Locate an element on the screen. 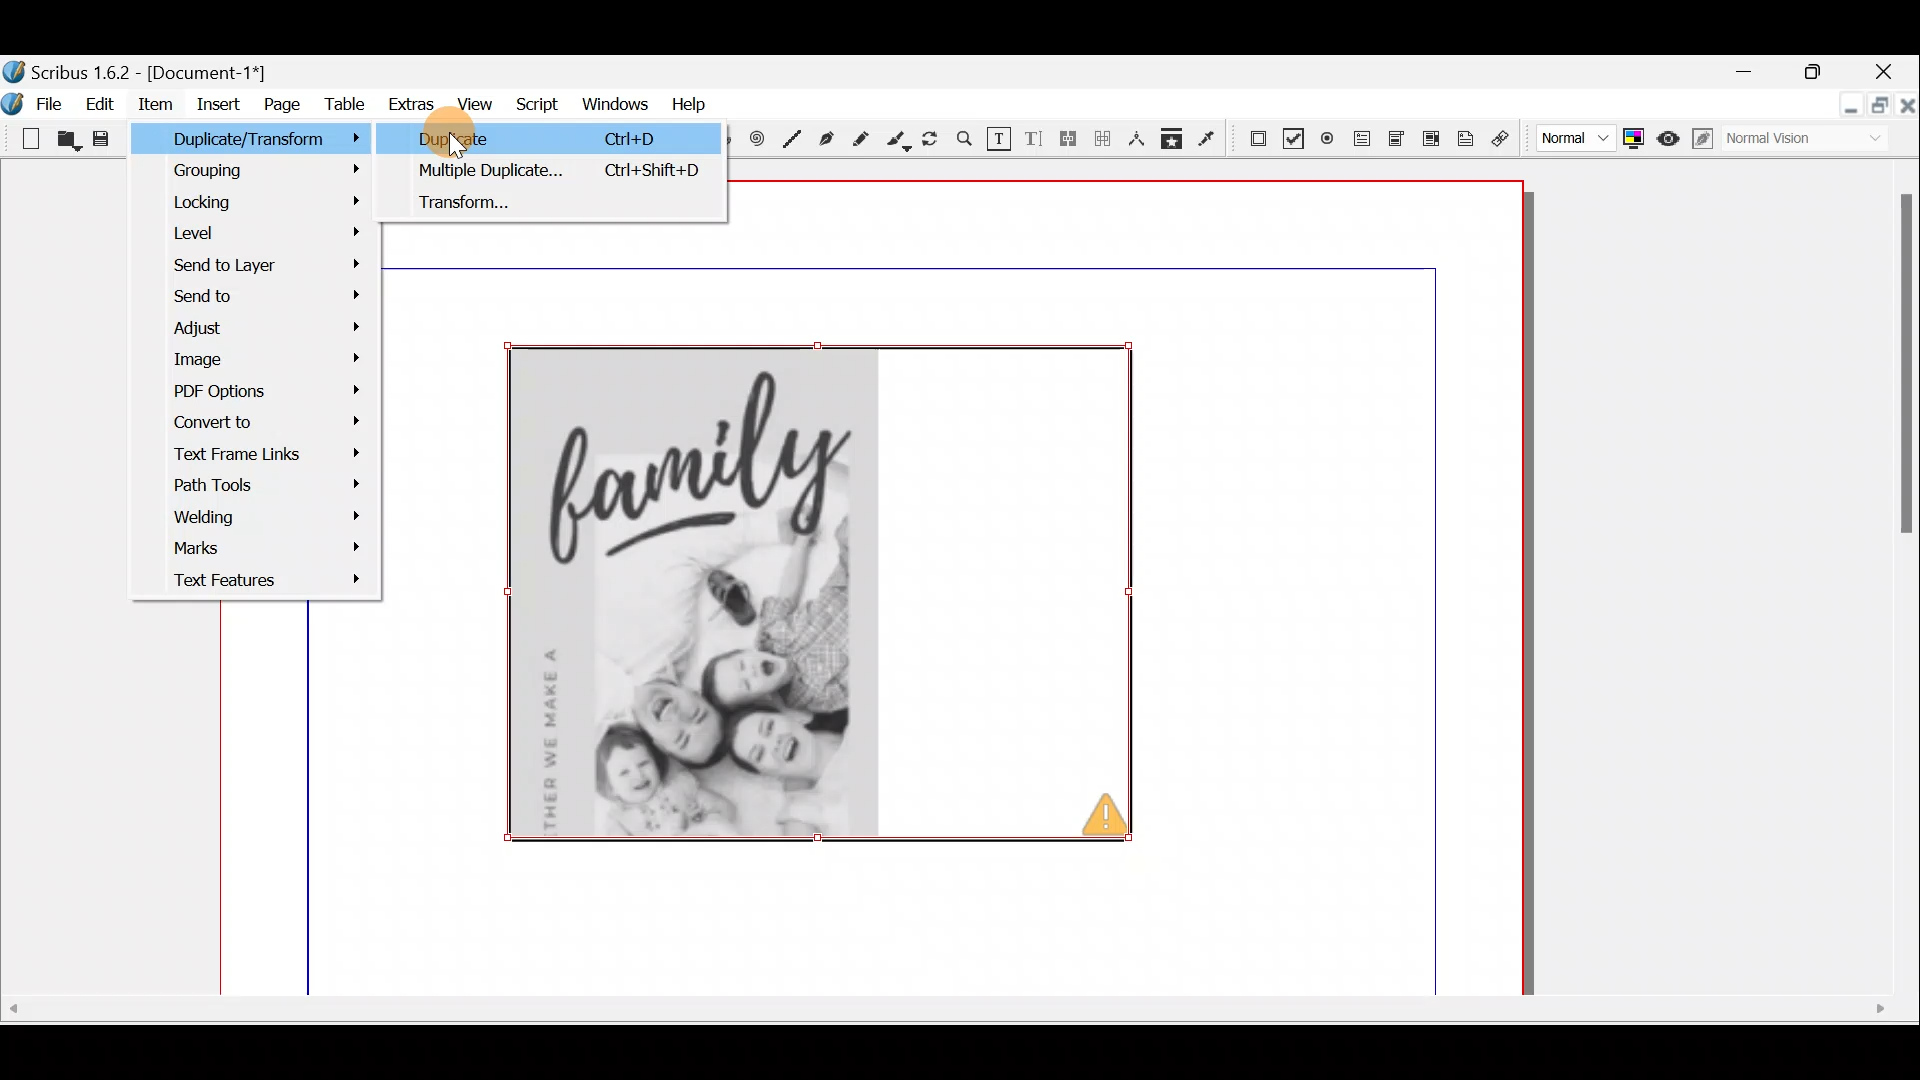  PDF options is located at coordinates (266, 391).